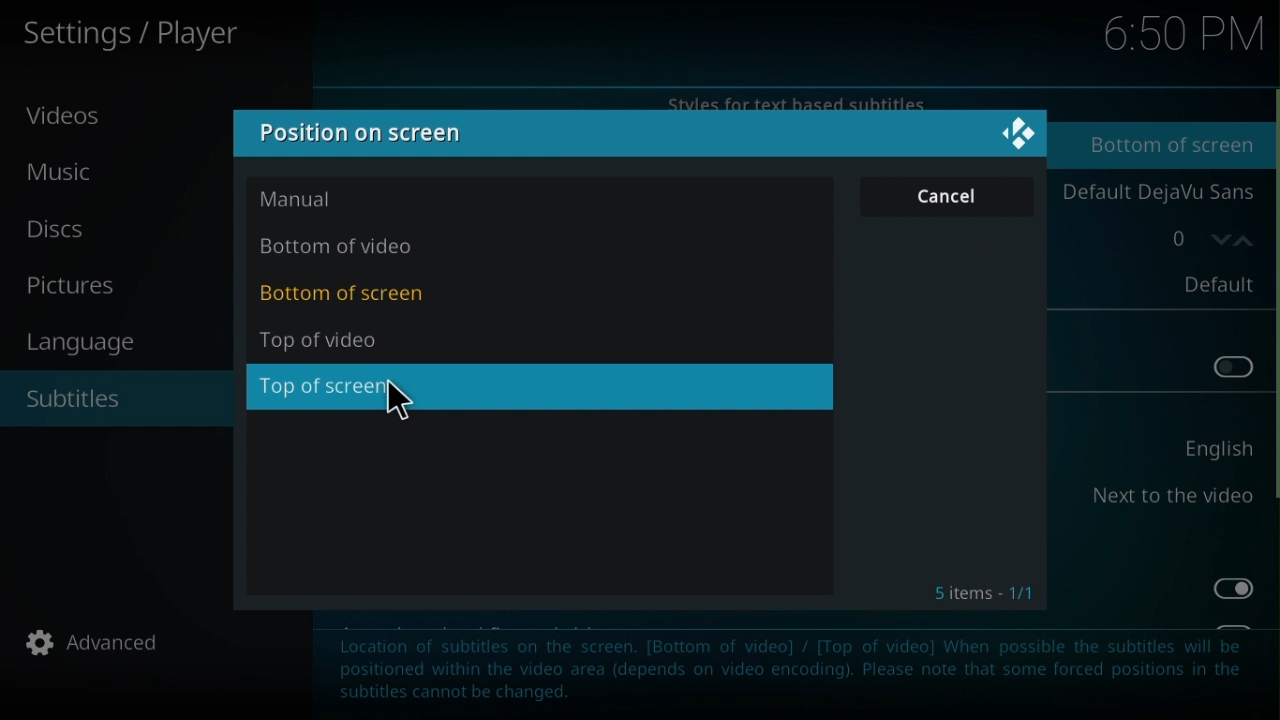 This screenshot has width=1280, height=720. I want to click on 6.50 pm, so click(1180, 36).